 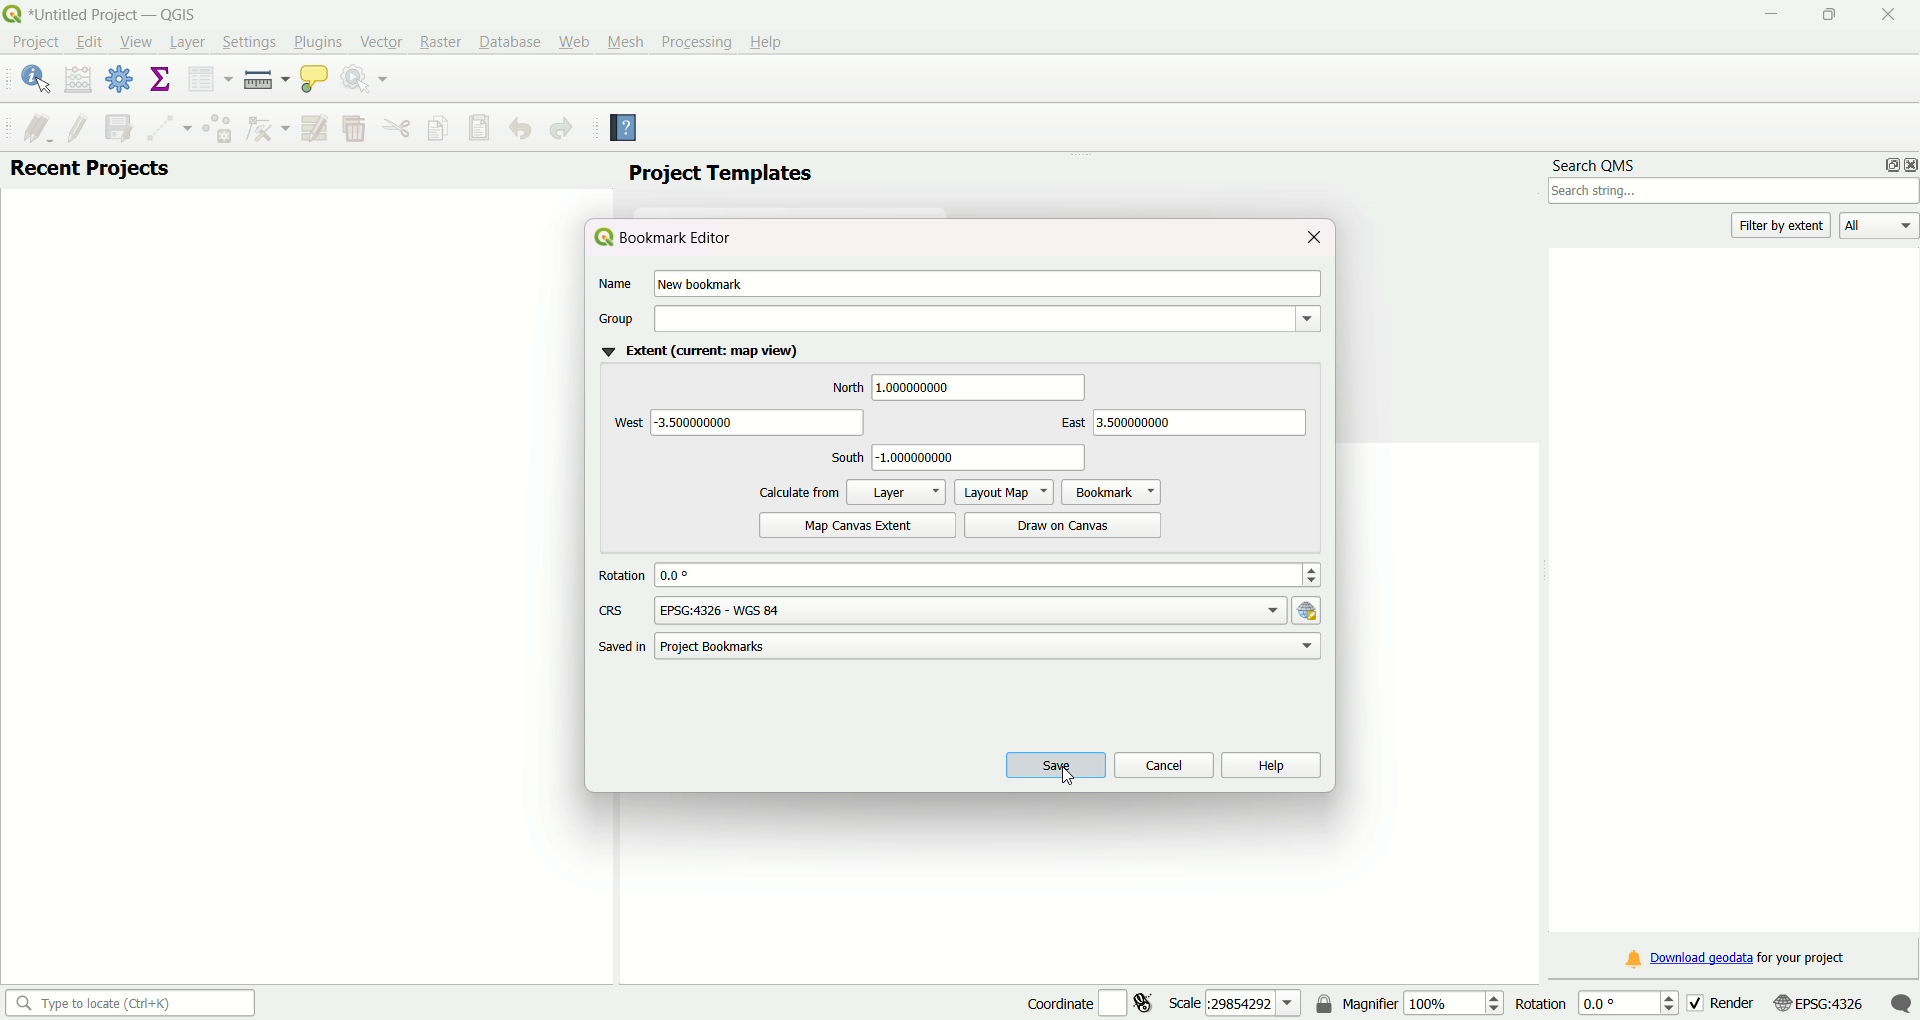 I want to click on open attribute table, so click(x=207, y=80).